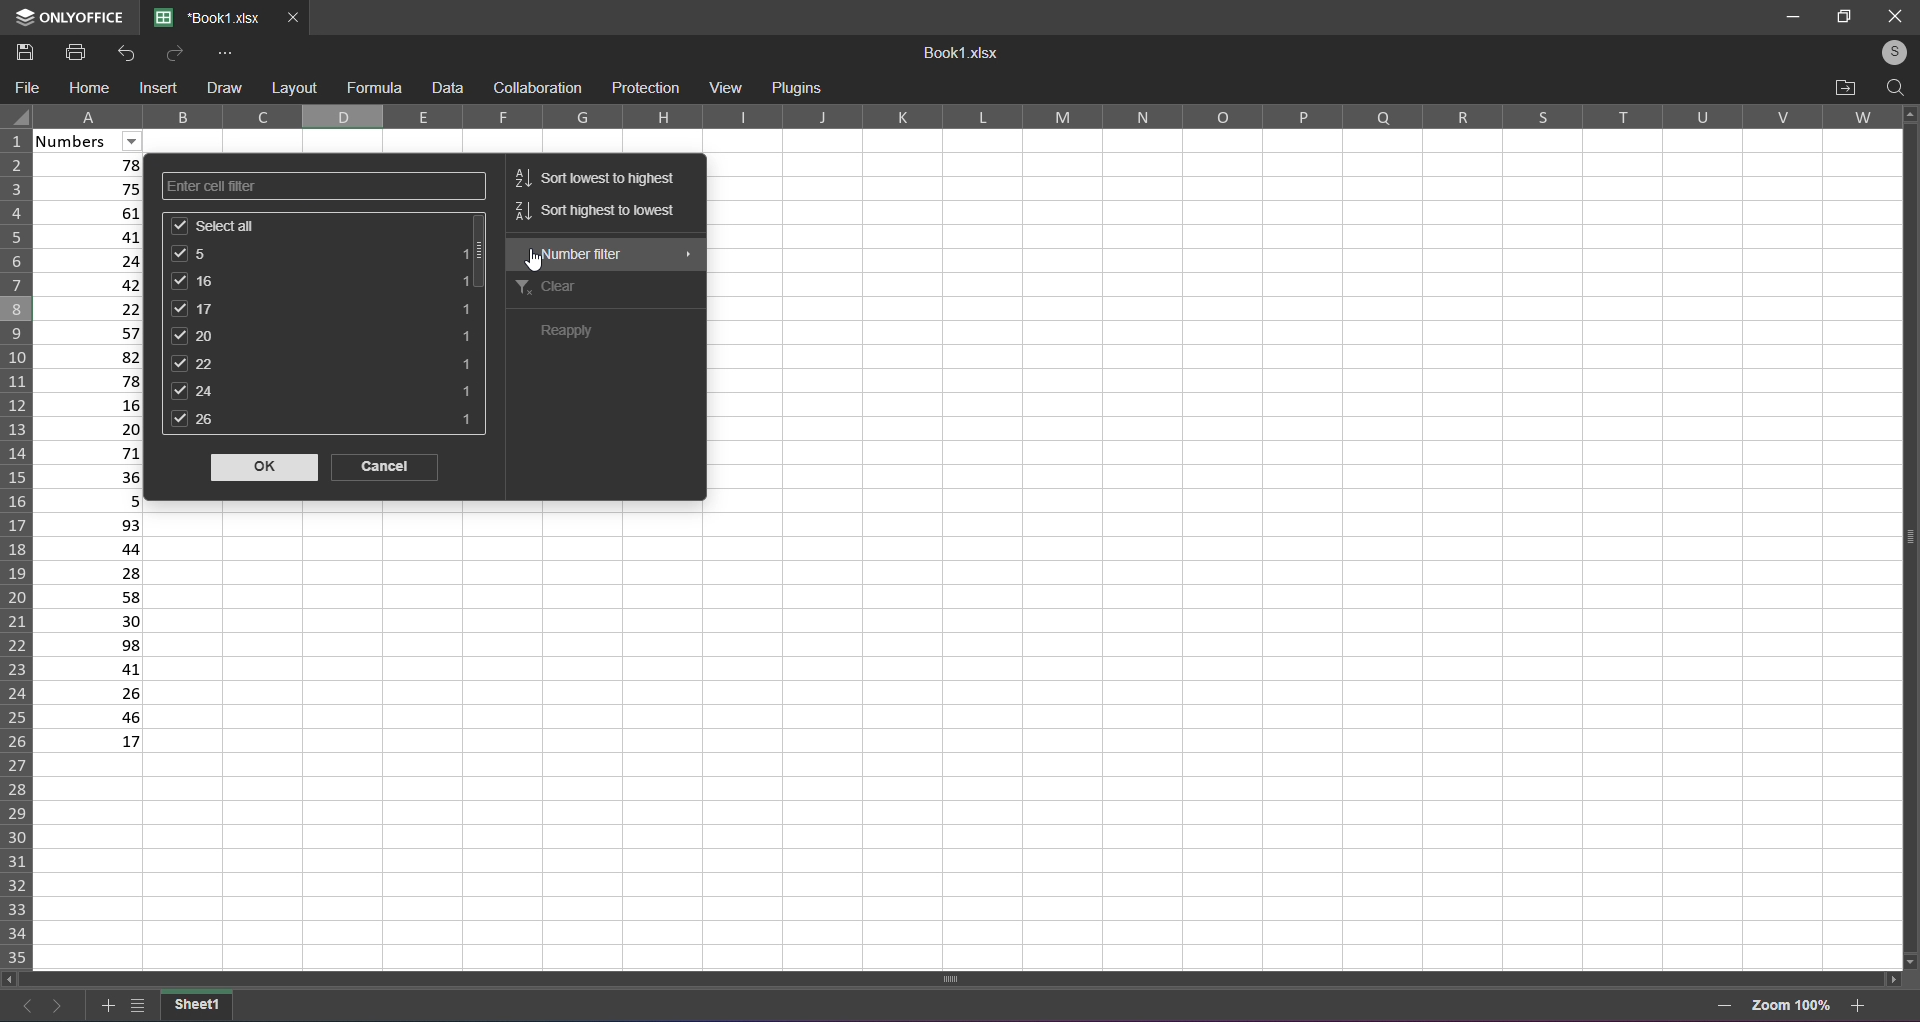  I want to click on sort lowest to highest, so click(598, 174).